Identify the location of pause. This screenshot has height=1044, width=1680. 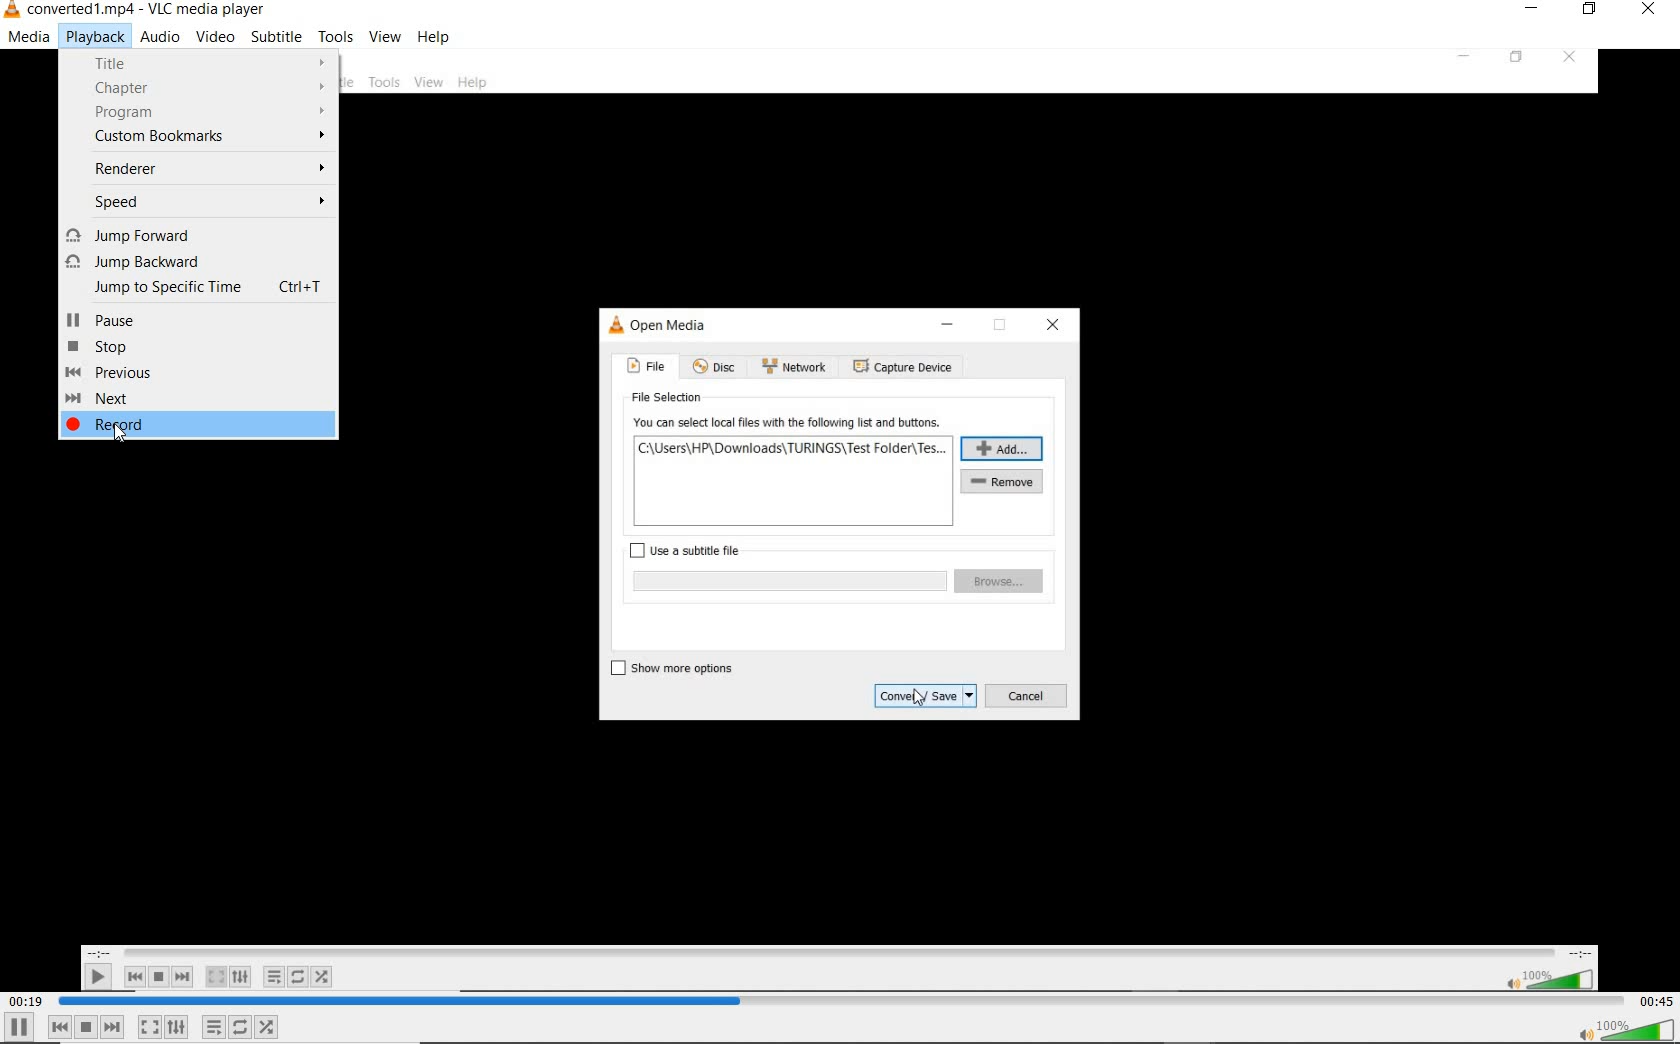
(20, 1027).